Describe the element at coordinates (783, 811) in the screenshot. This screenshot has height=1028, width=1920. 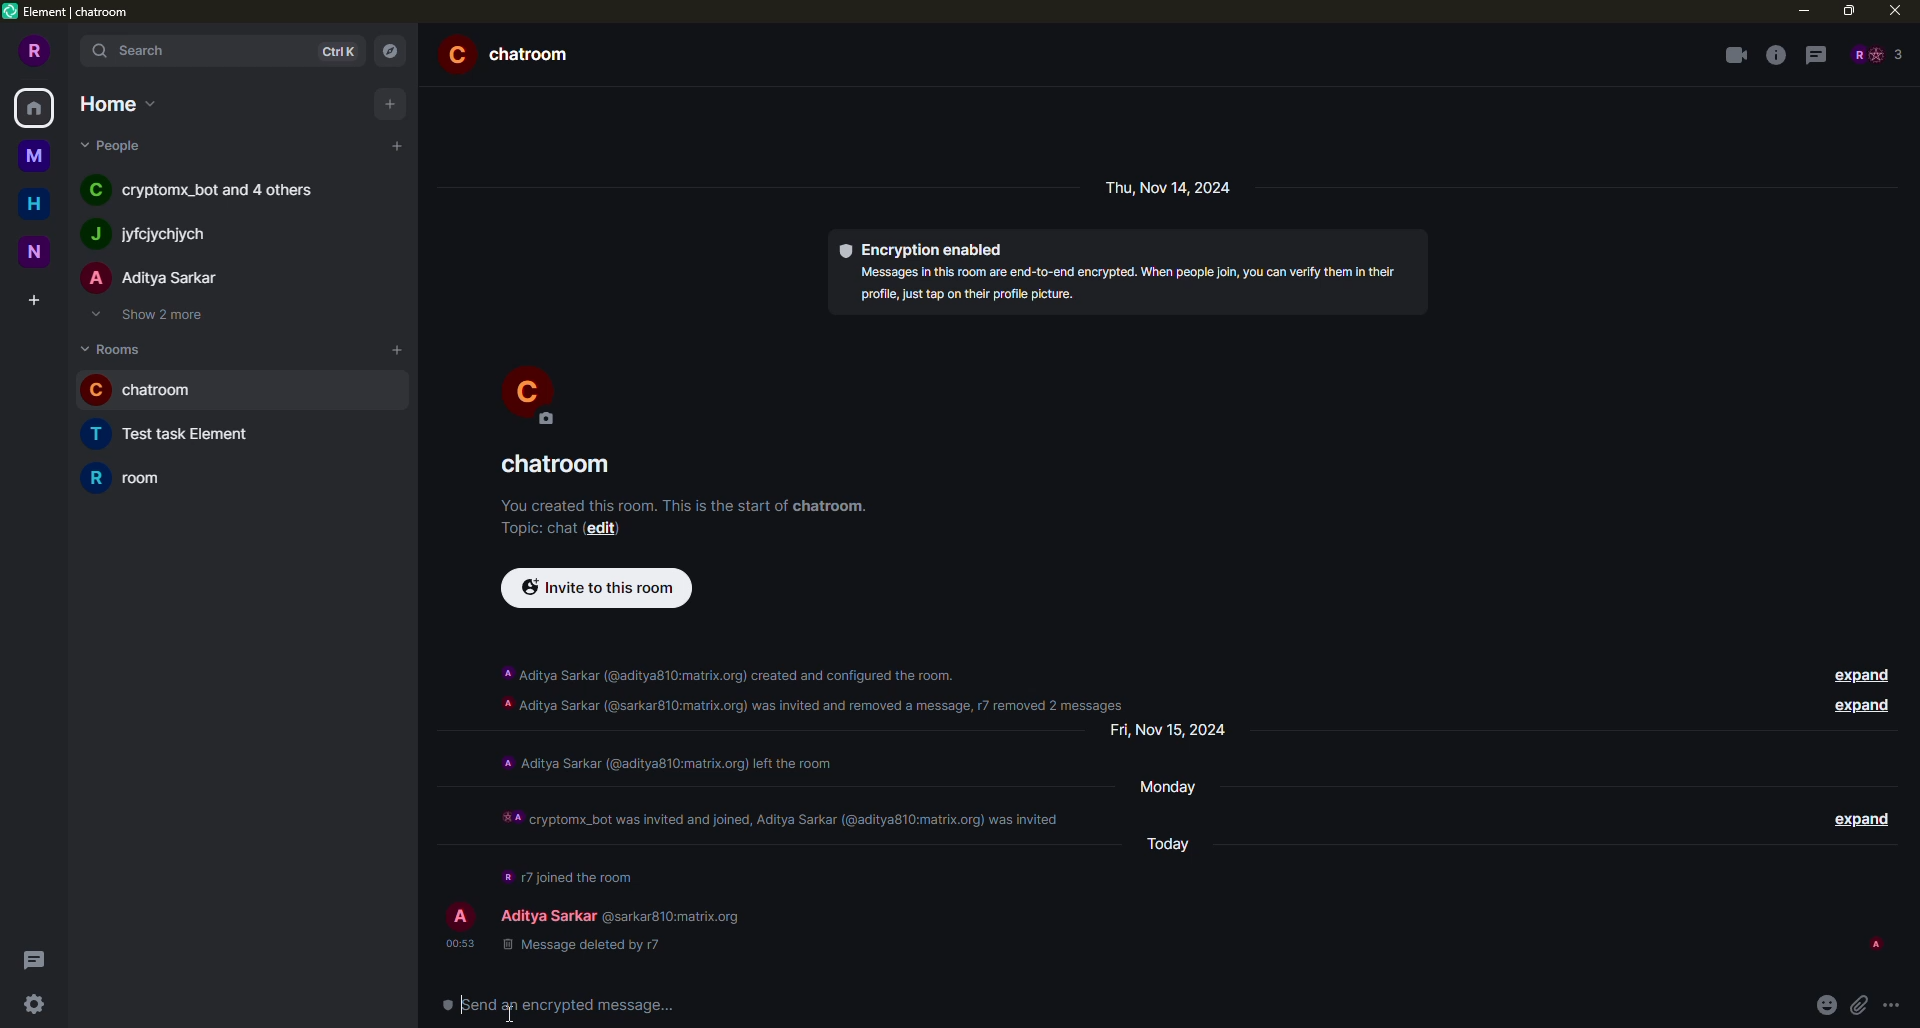
I see `info` at that location.